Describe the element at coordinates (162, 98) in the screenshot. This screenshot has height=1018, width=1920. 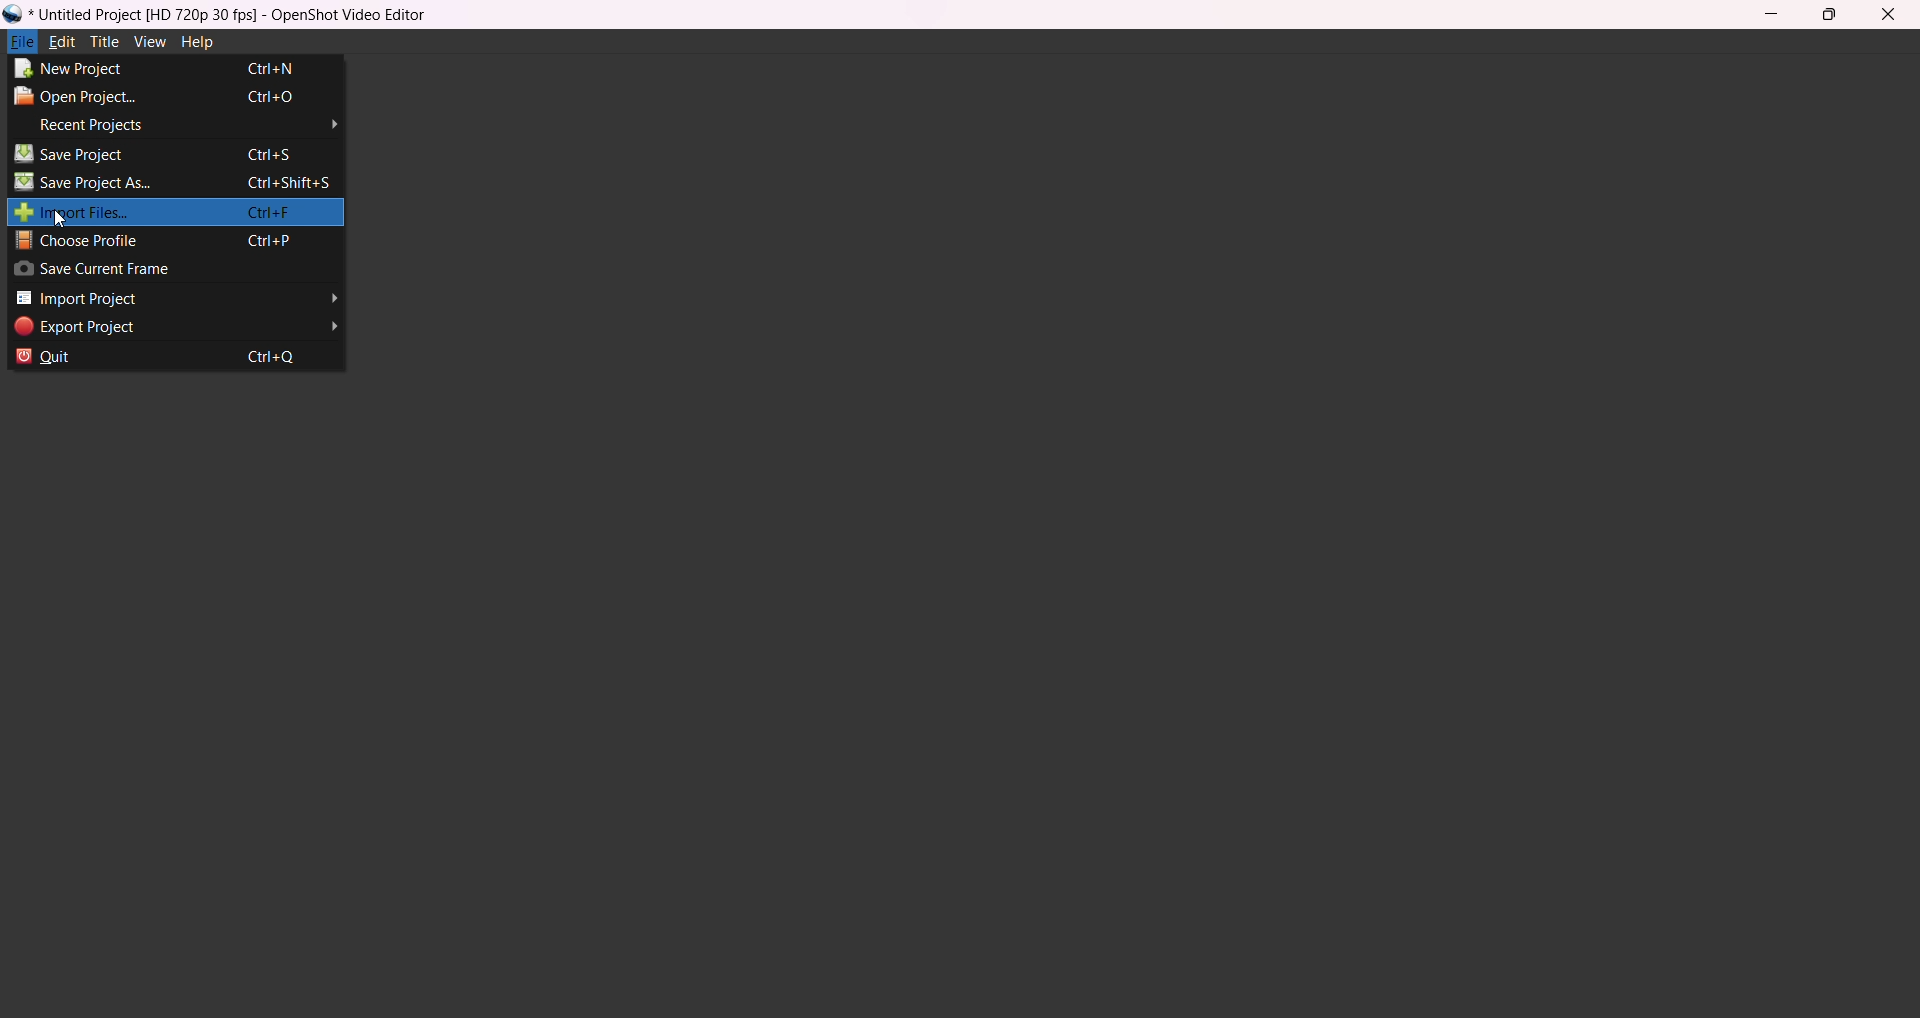
I see `open project` at that location.